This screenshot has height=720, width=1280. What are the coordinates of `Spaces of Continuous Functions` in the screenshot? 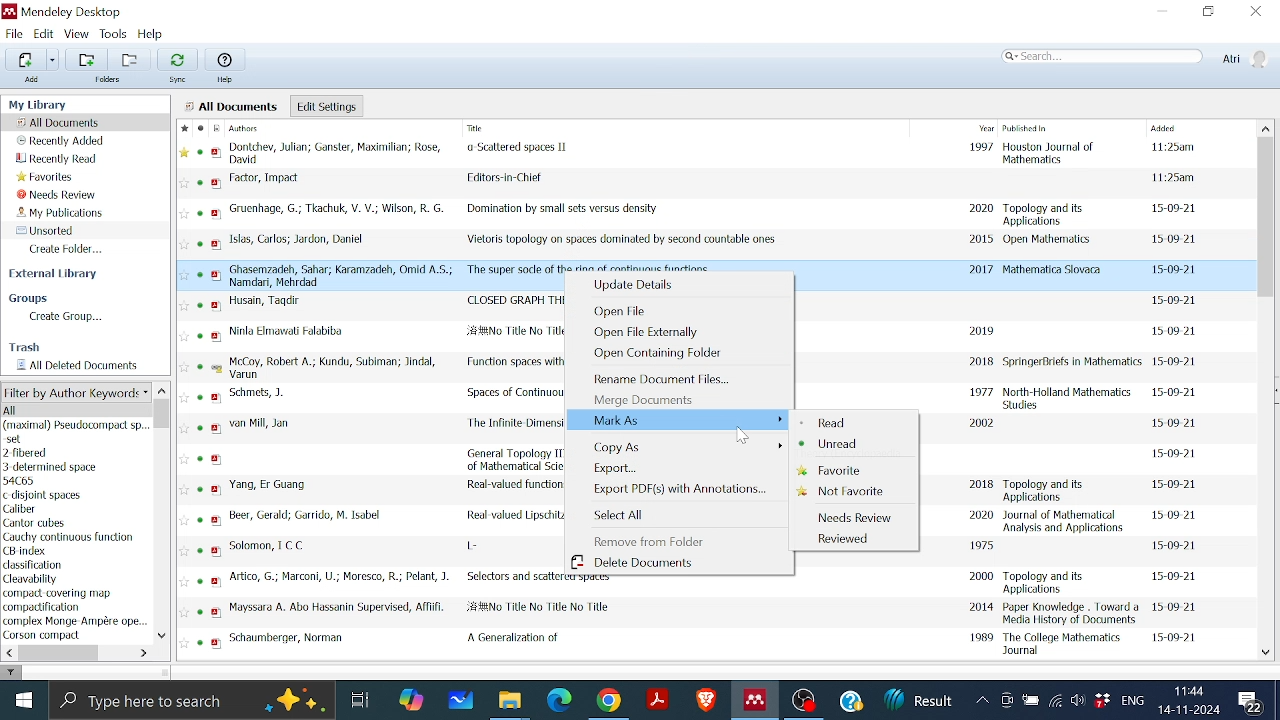 It's located at (373, 396).